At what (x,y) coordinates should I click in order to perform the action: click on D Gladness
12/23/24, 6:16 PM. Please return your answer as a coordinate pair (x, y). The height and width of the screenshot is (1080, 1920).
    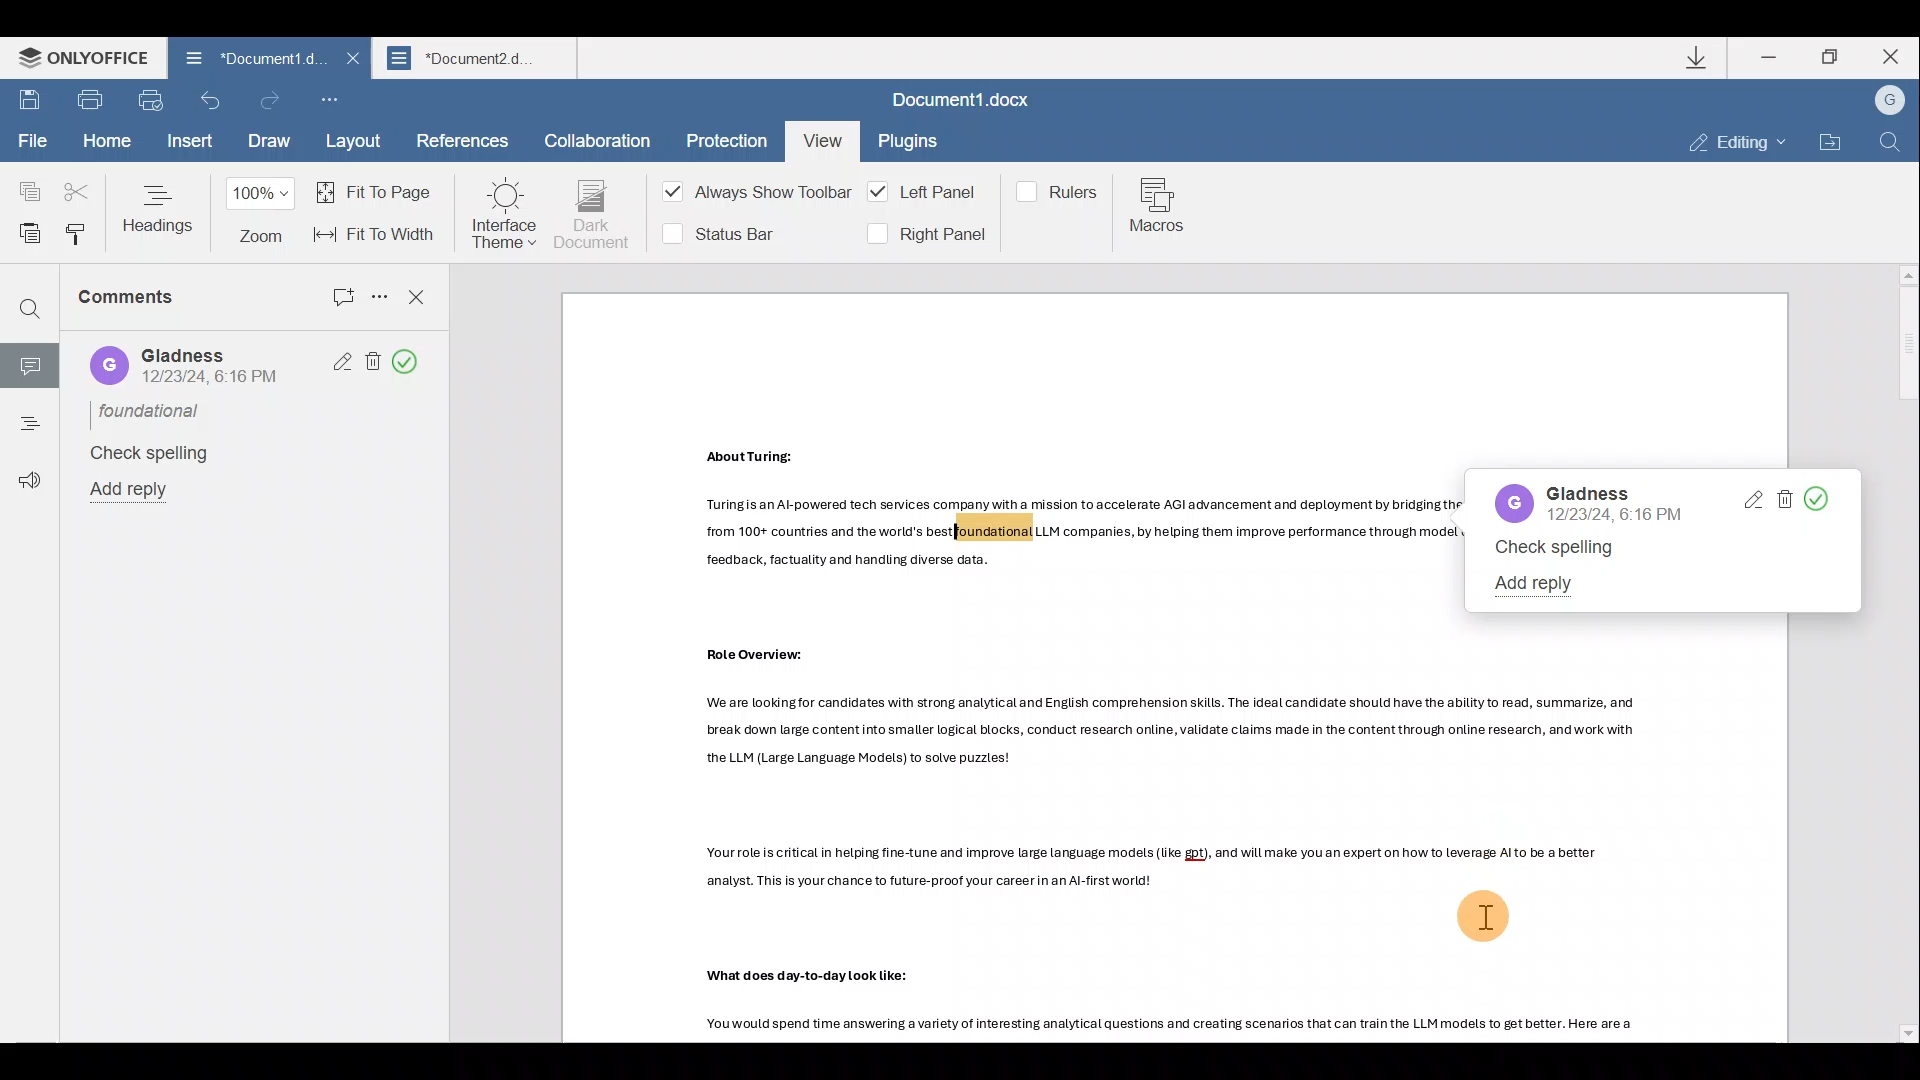
    Looking at the image, I should click on (186, 367).